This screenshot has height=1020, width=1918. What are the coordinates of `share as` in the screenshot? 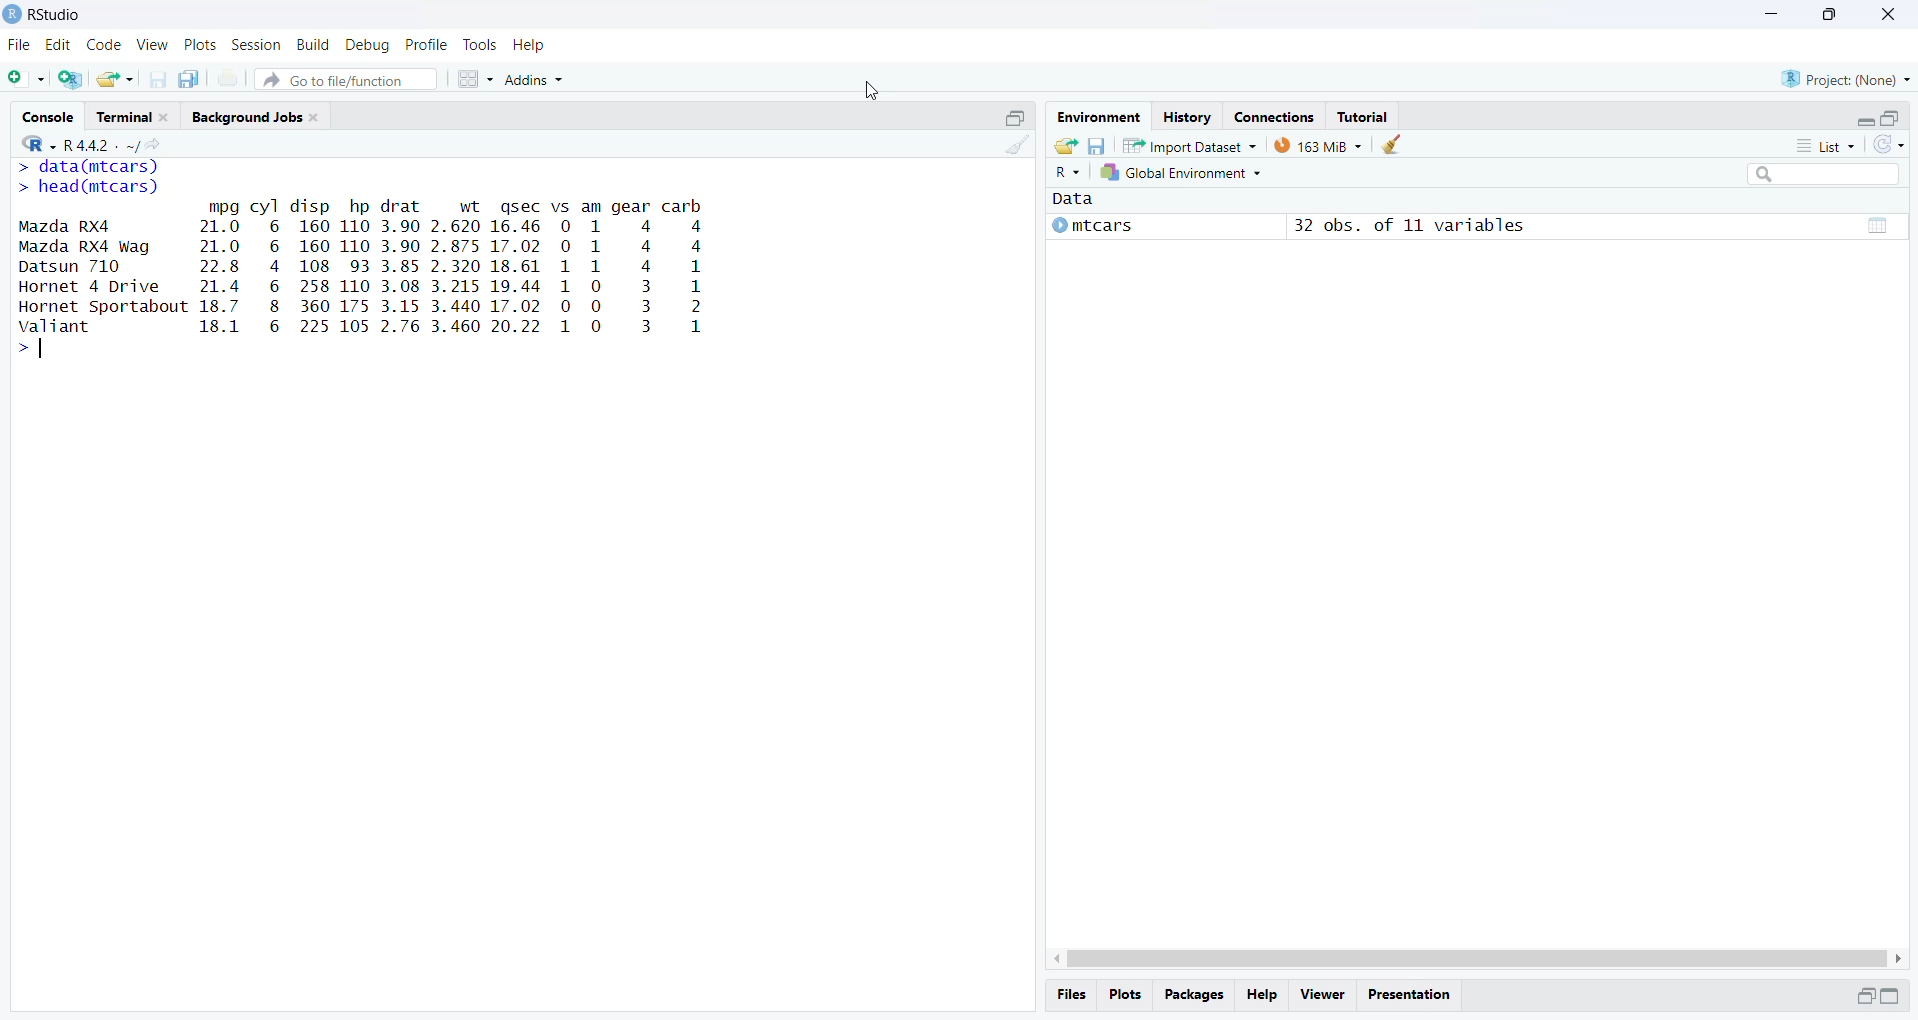 It's located at (115, 79).